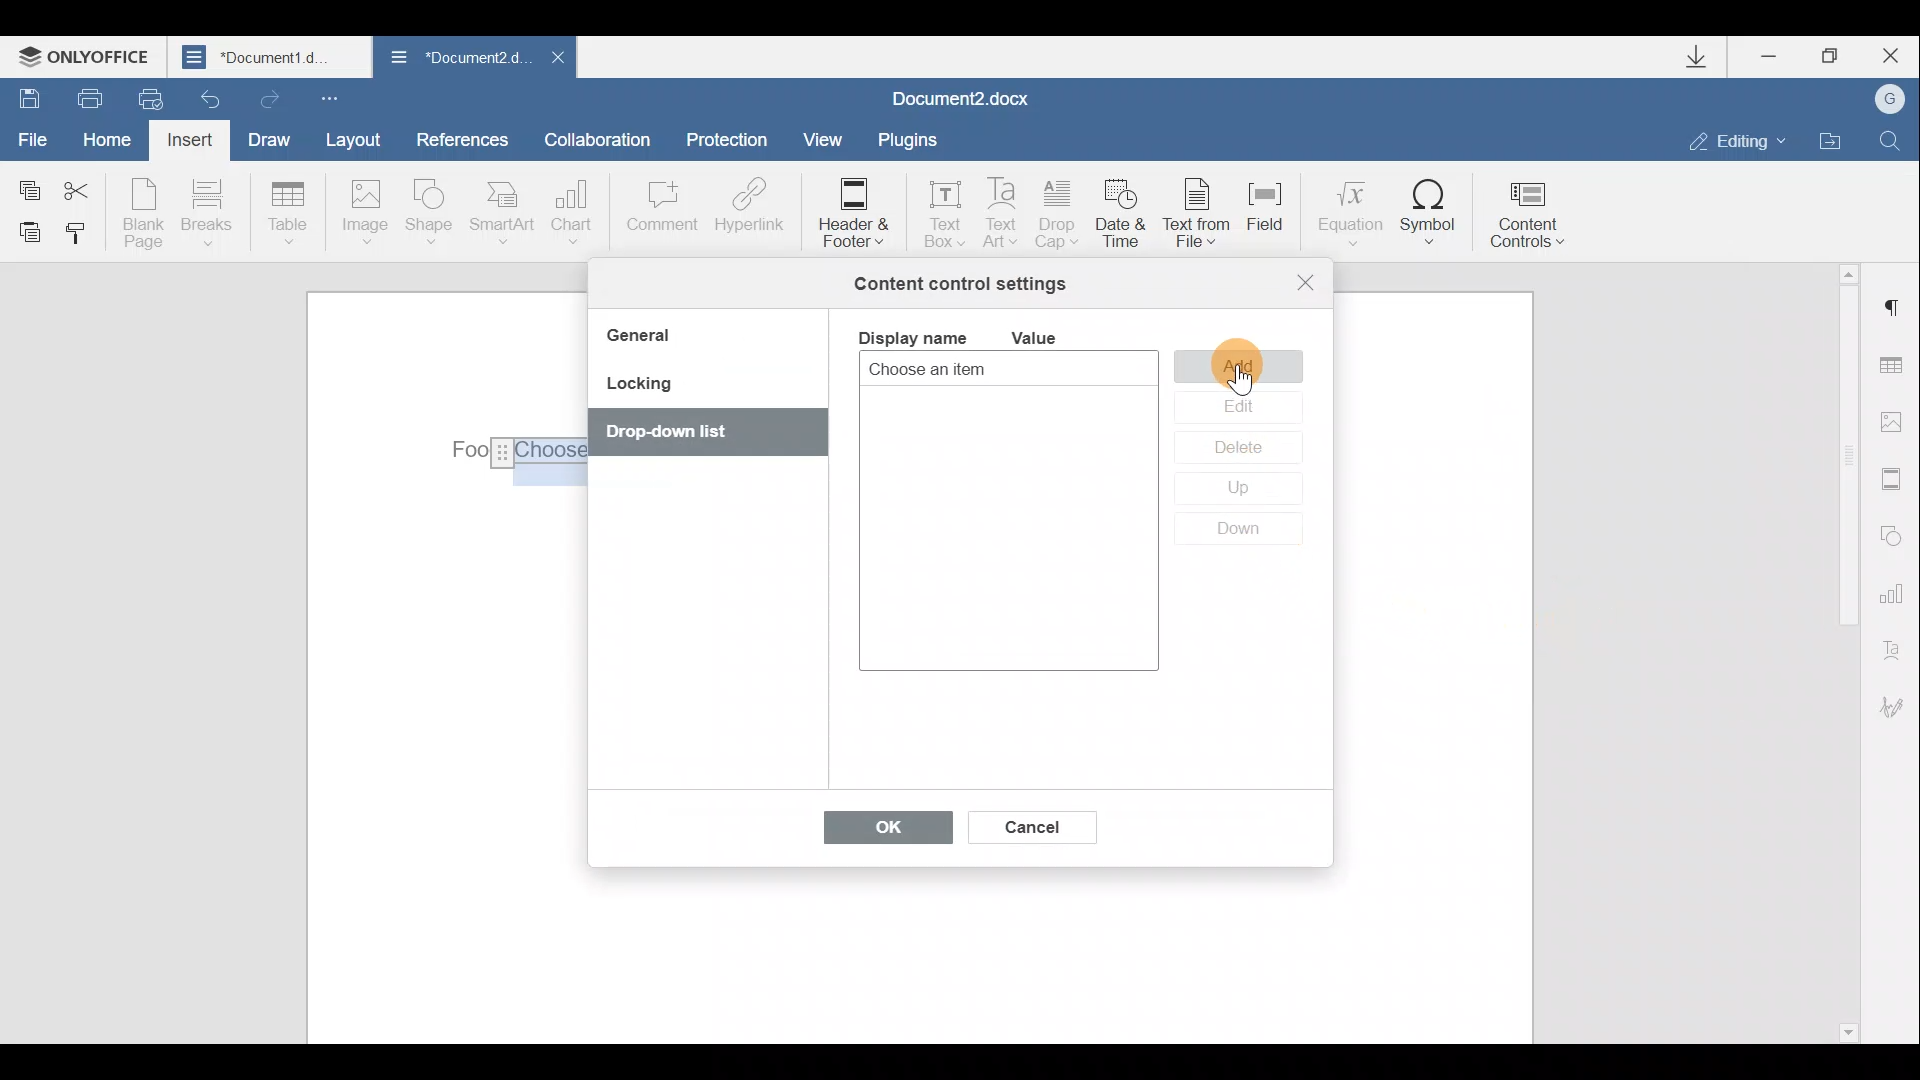 Image resolution: width=1920 pixels, height=1080 pixels. What do you see at coordinates (266, 137) in the screenshot?
I see `Draw` at bounding box center [266, 137].